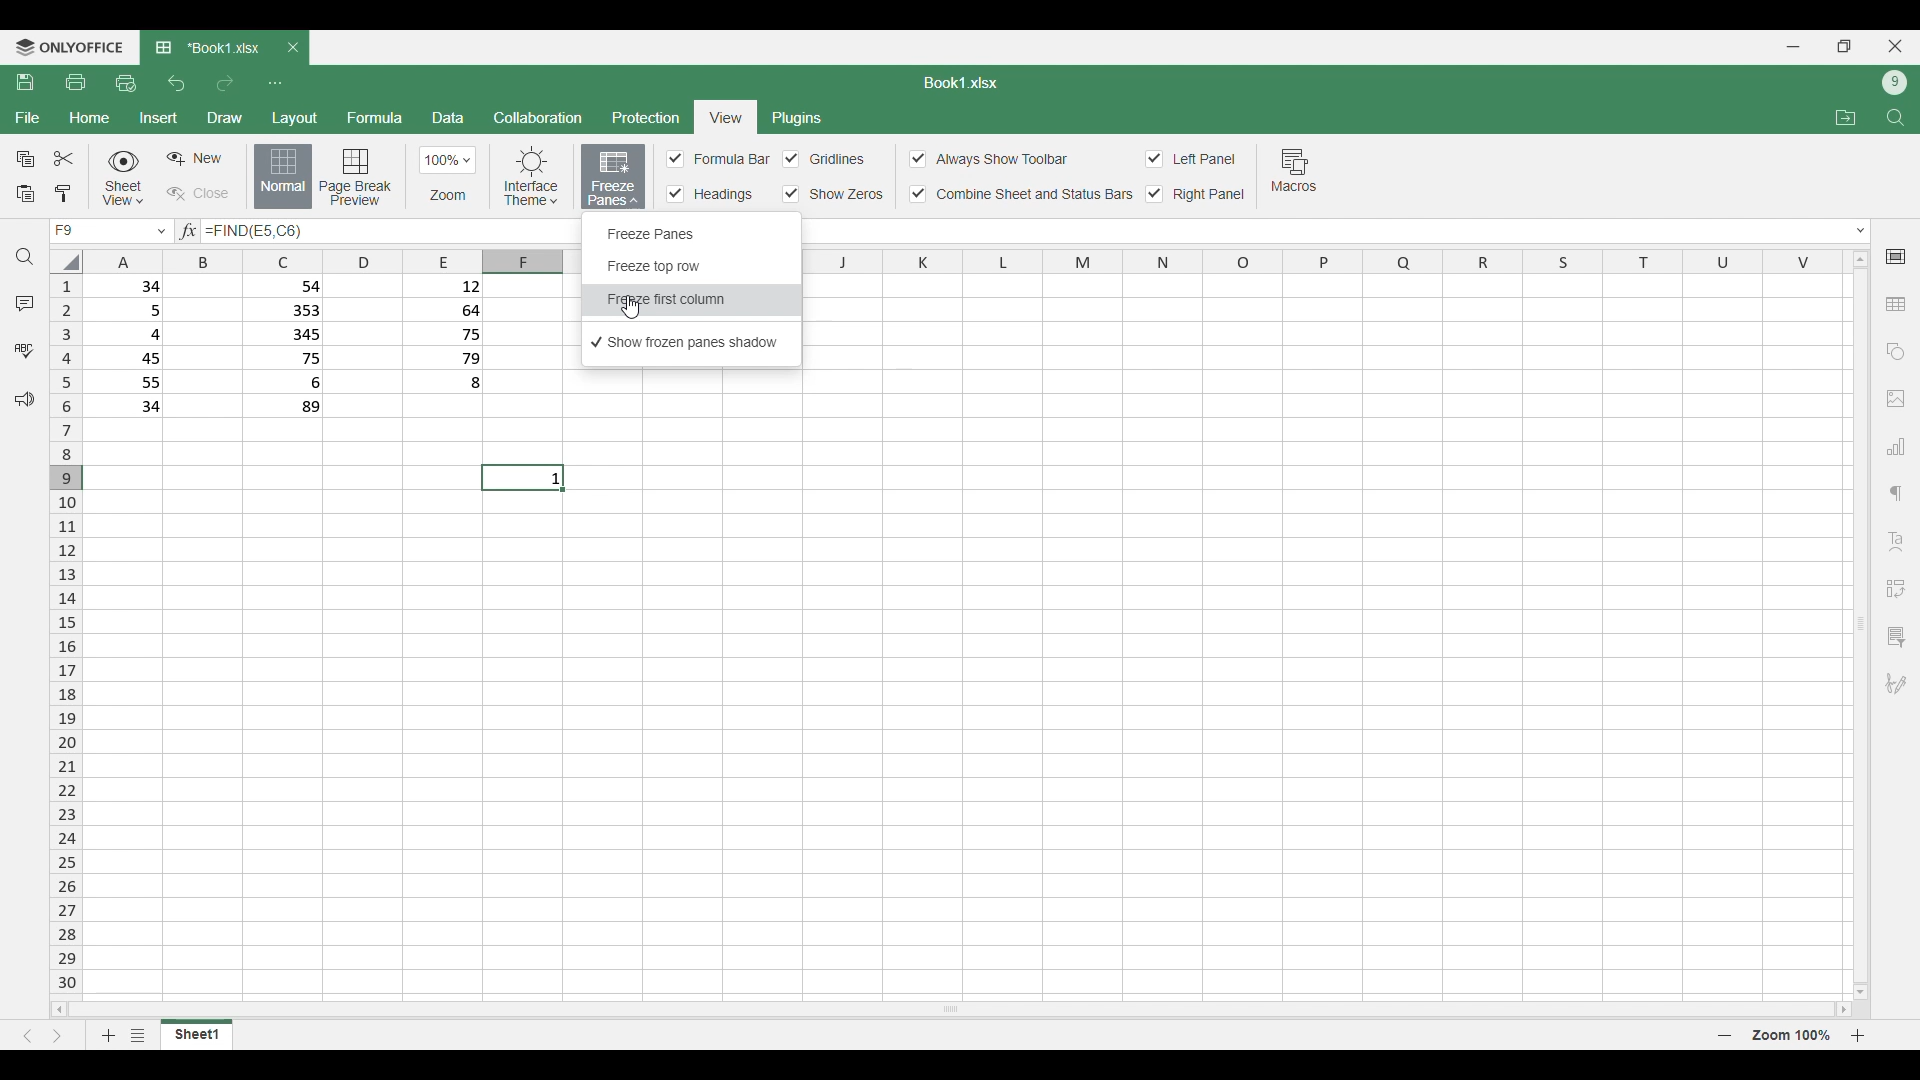 This screenshot has height=1080, width=1920. What do you see at coordinates (293, 47) in the screenshot?
I see `Close tab` at bounding box center [293, 47].